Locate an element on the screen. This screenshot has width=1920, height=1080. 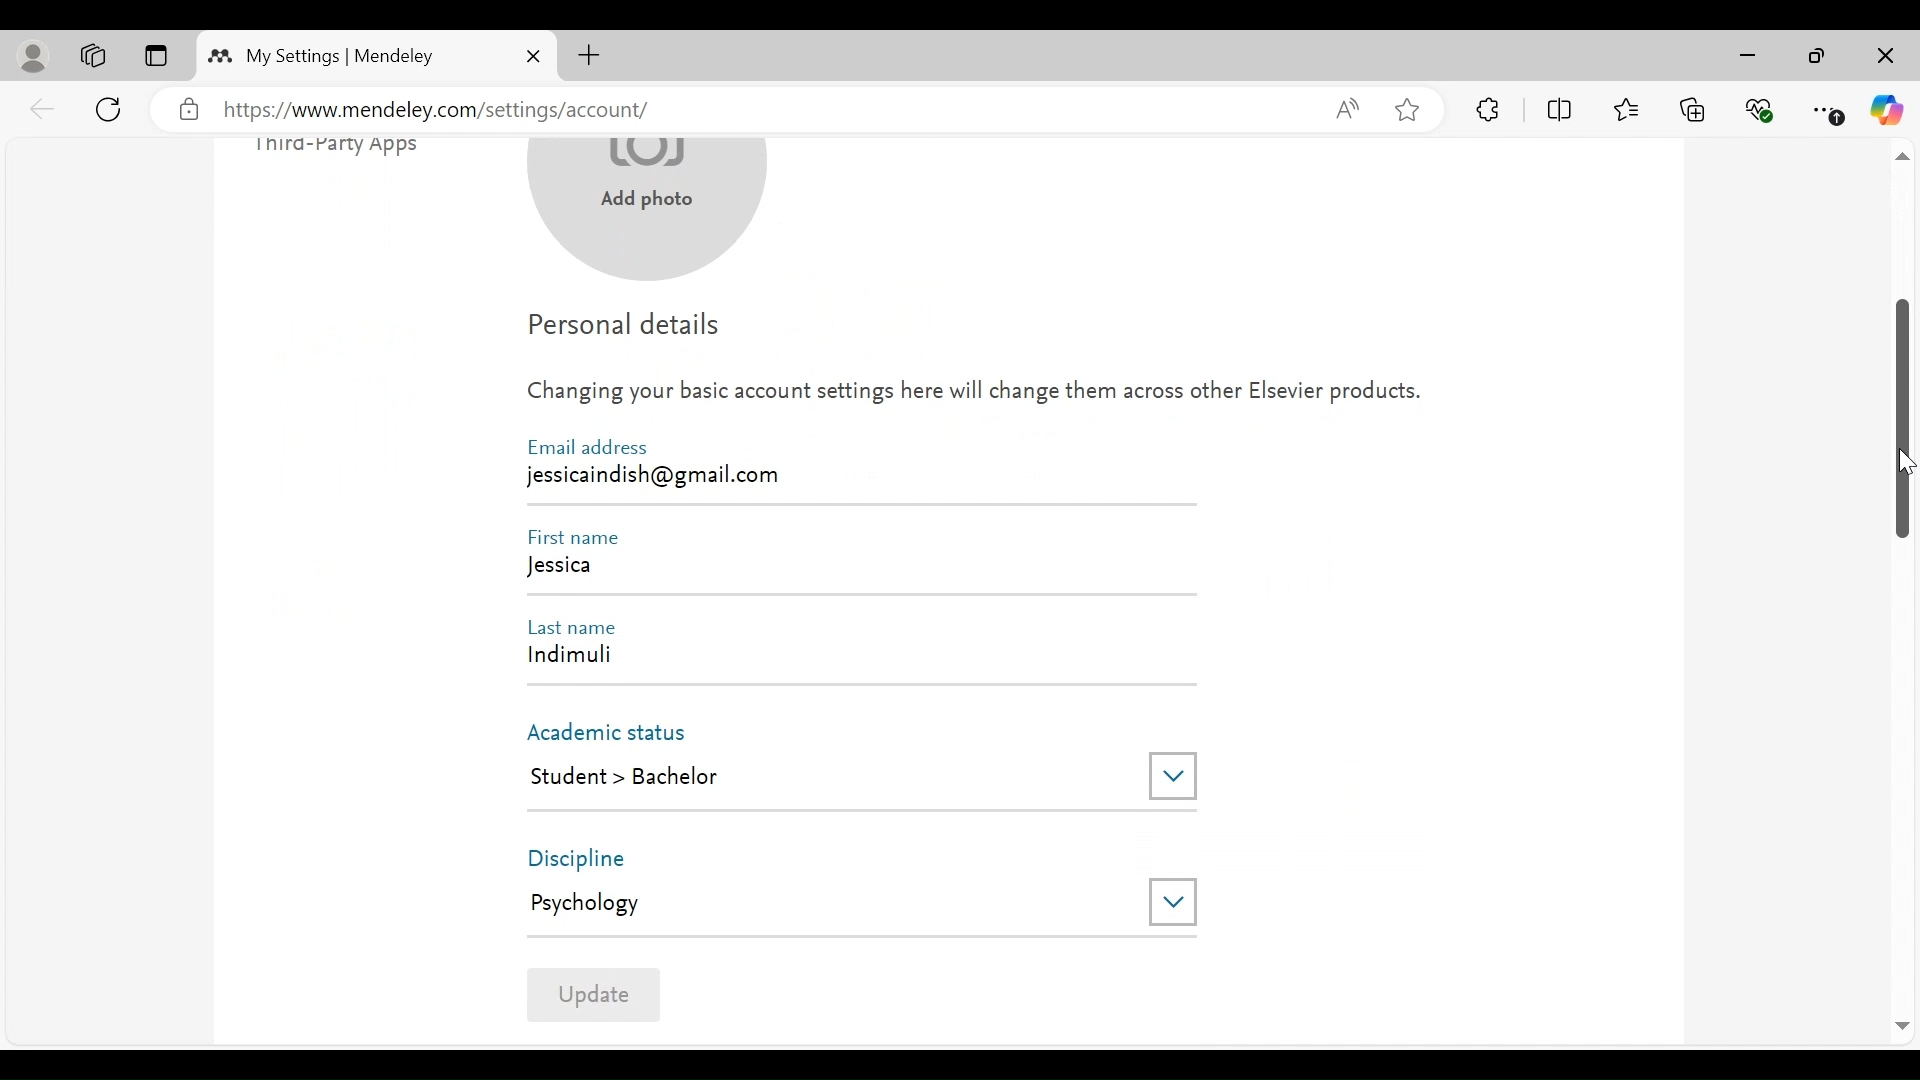
Settings and More is located at coordinates (1829, 111).